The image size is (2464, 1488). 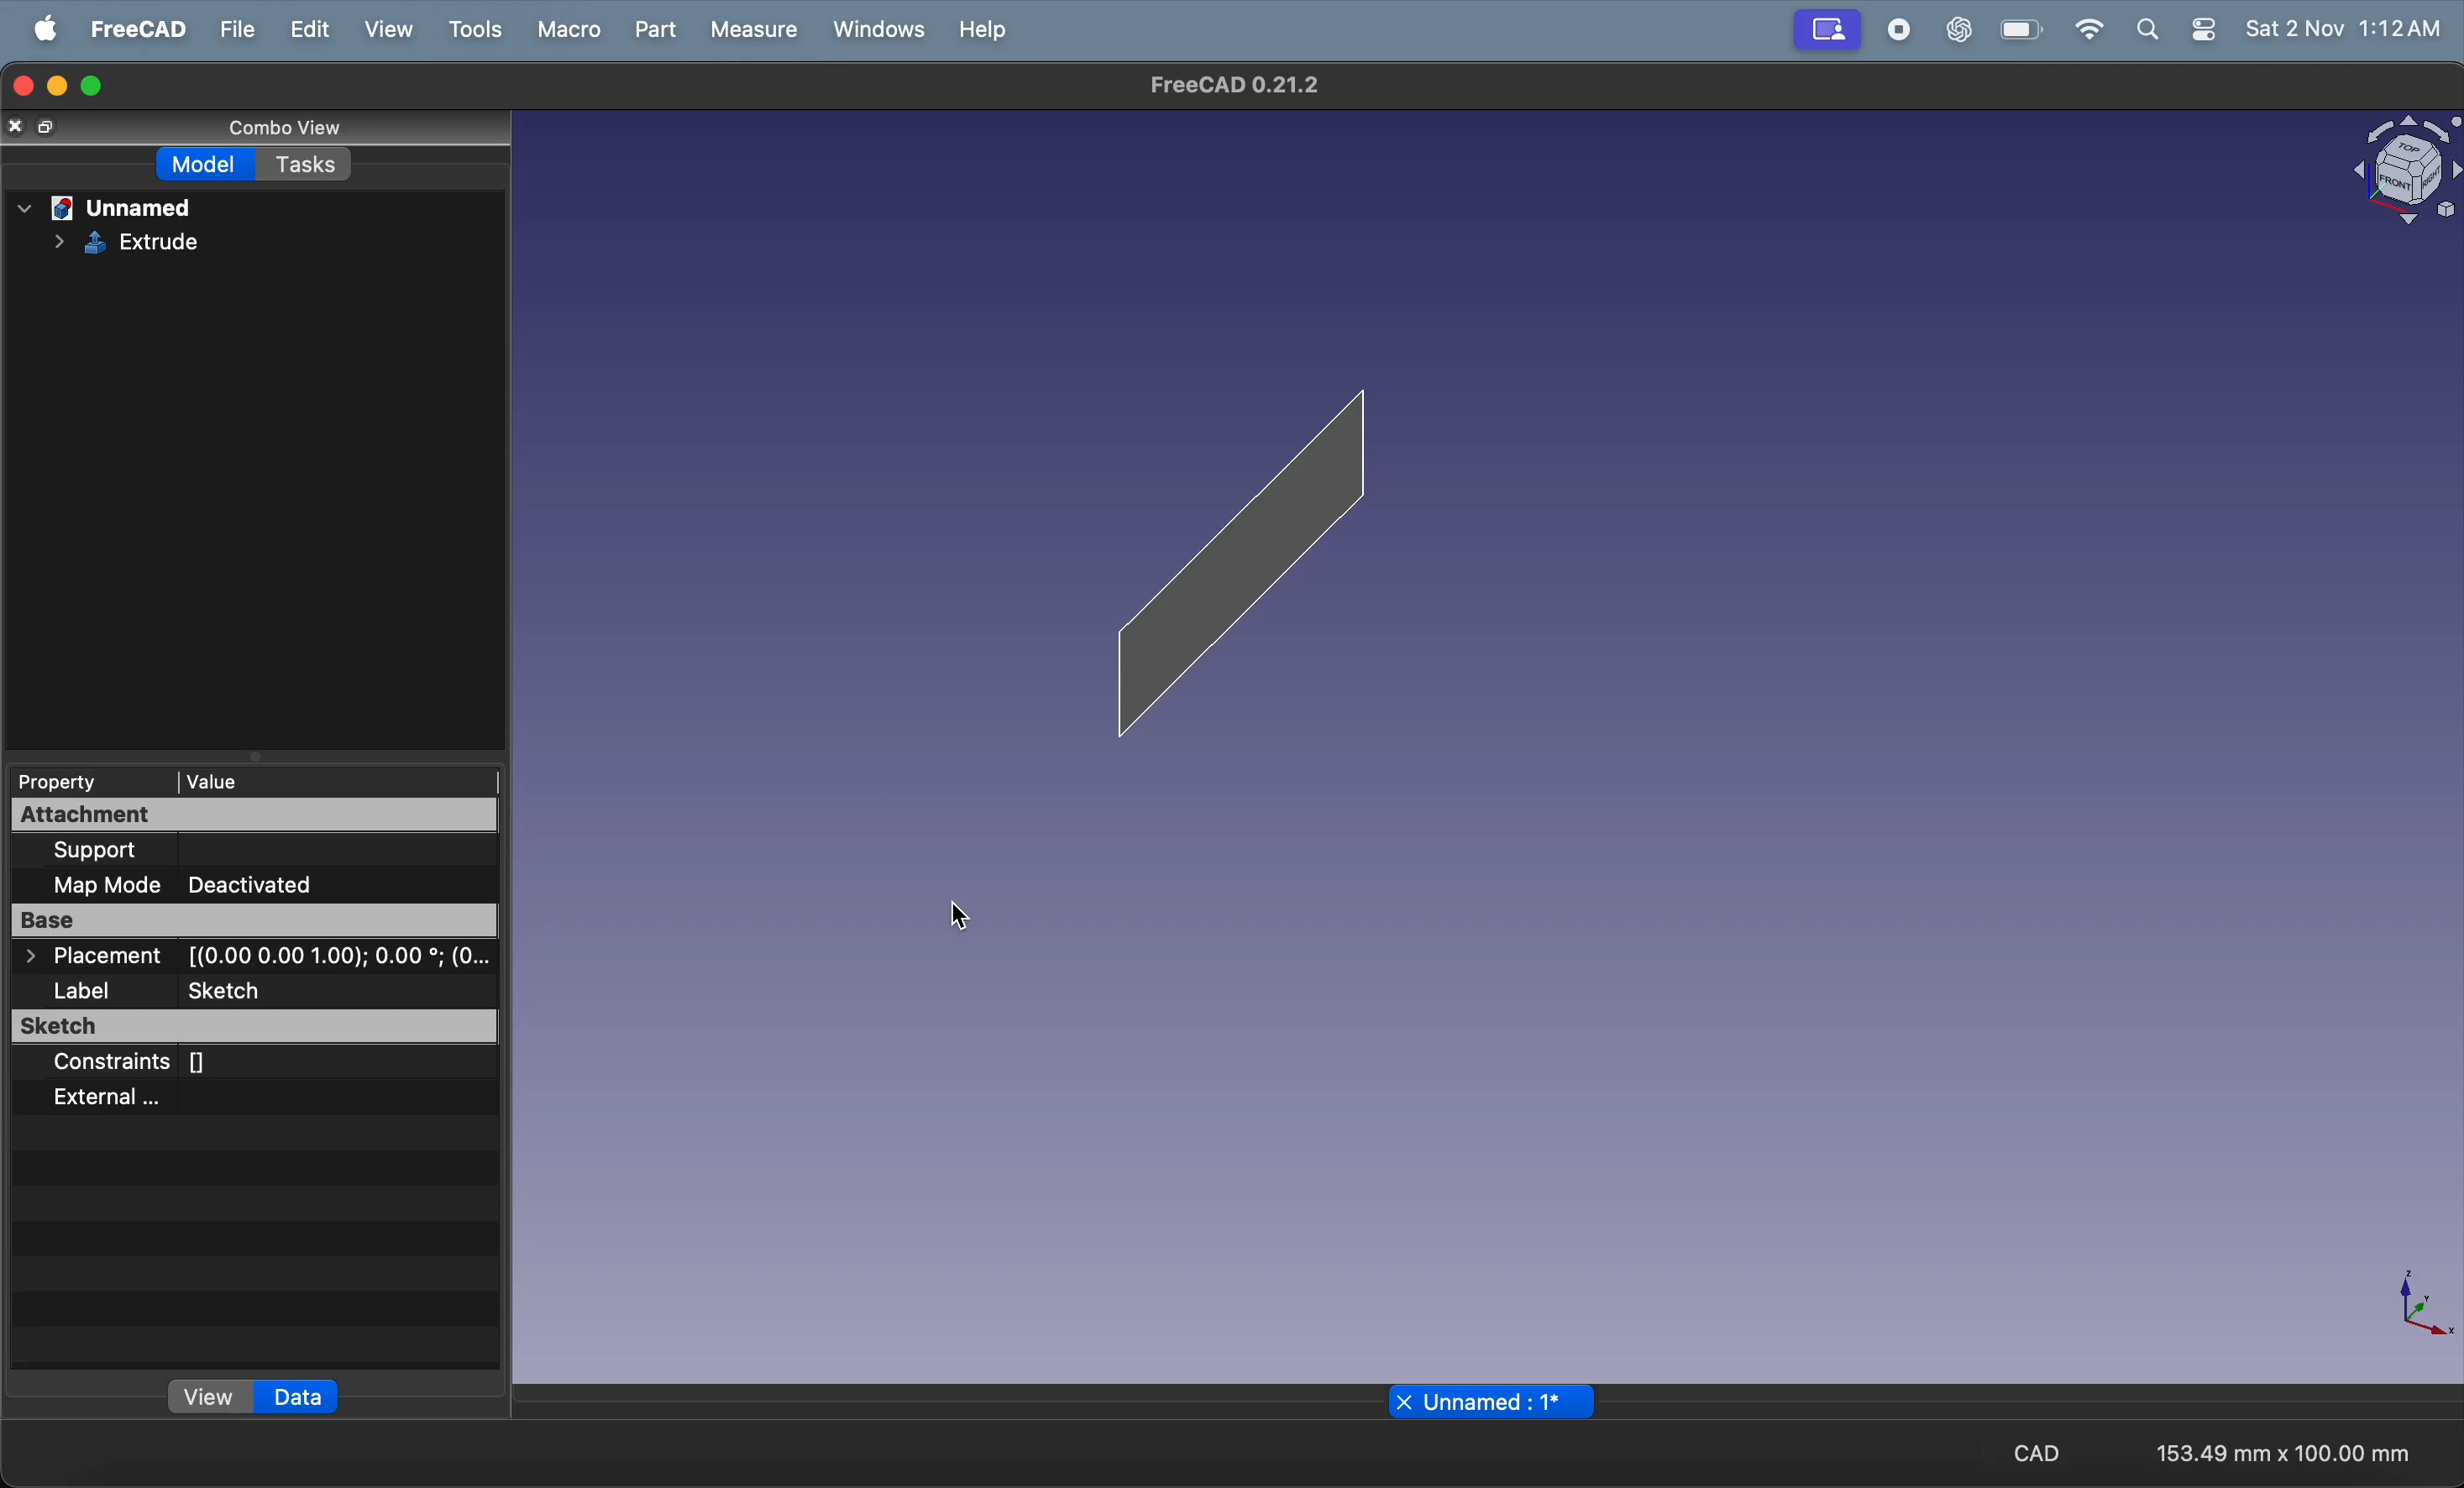 What do you see at coordinates (39, 29) in the screenshot?
I see `Apple menu` at bounding box center [39, 29].